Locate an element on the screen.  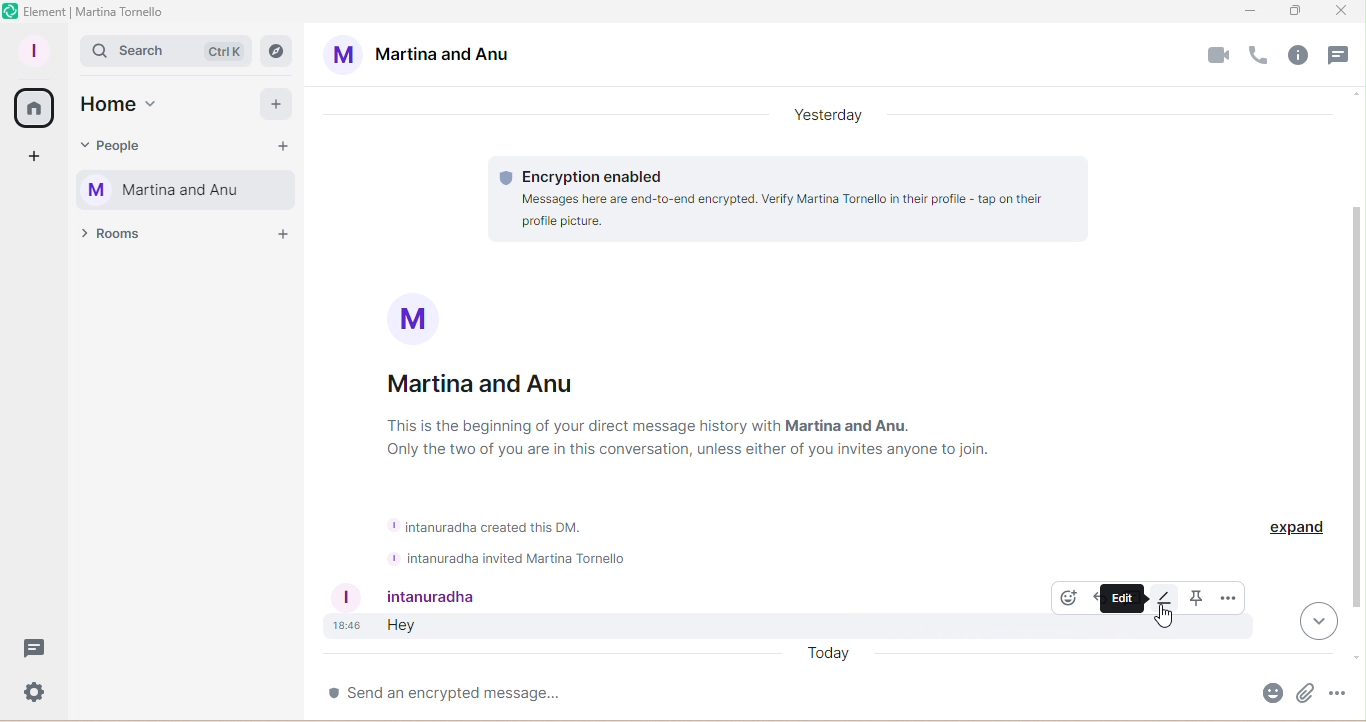
Home is located at coordinates (31, 107).